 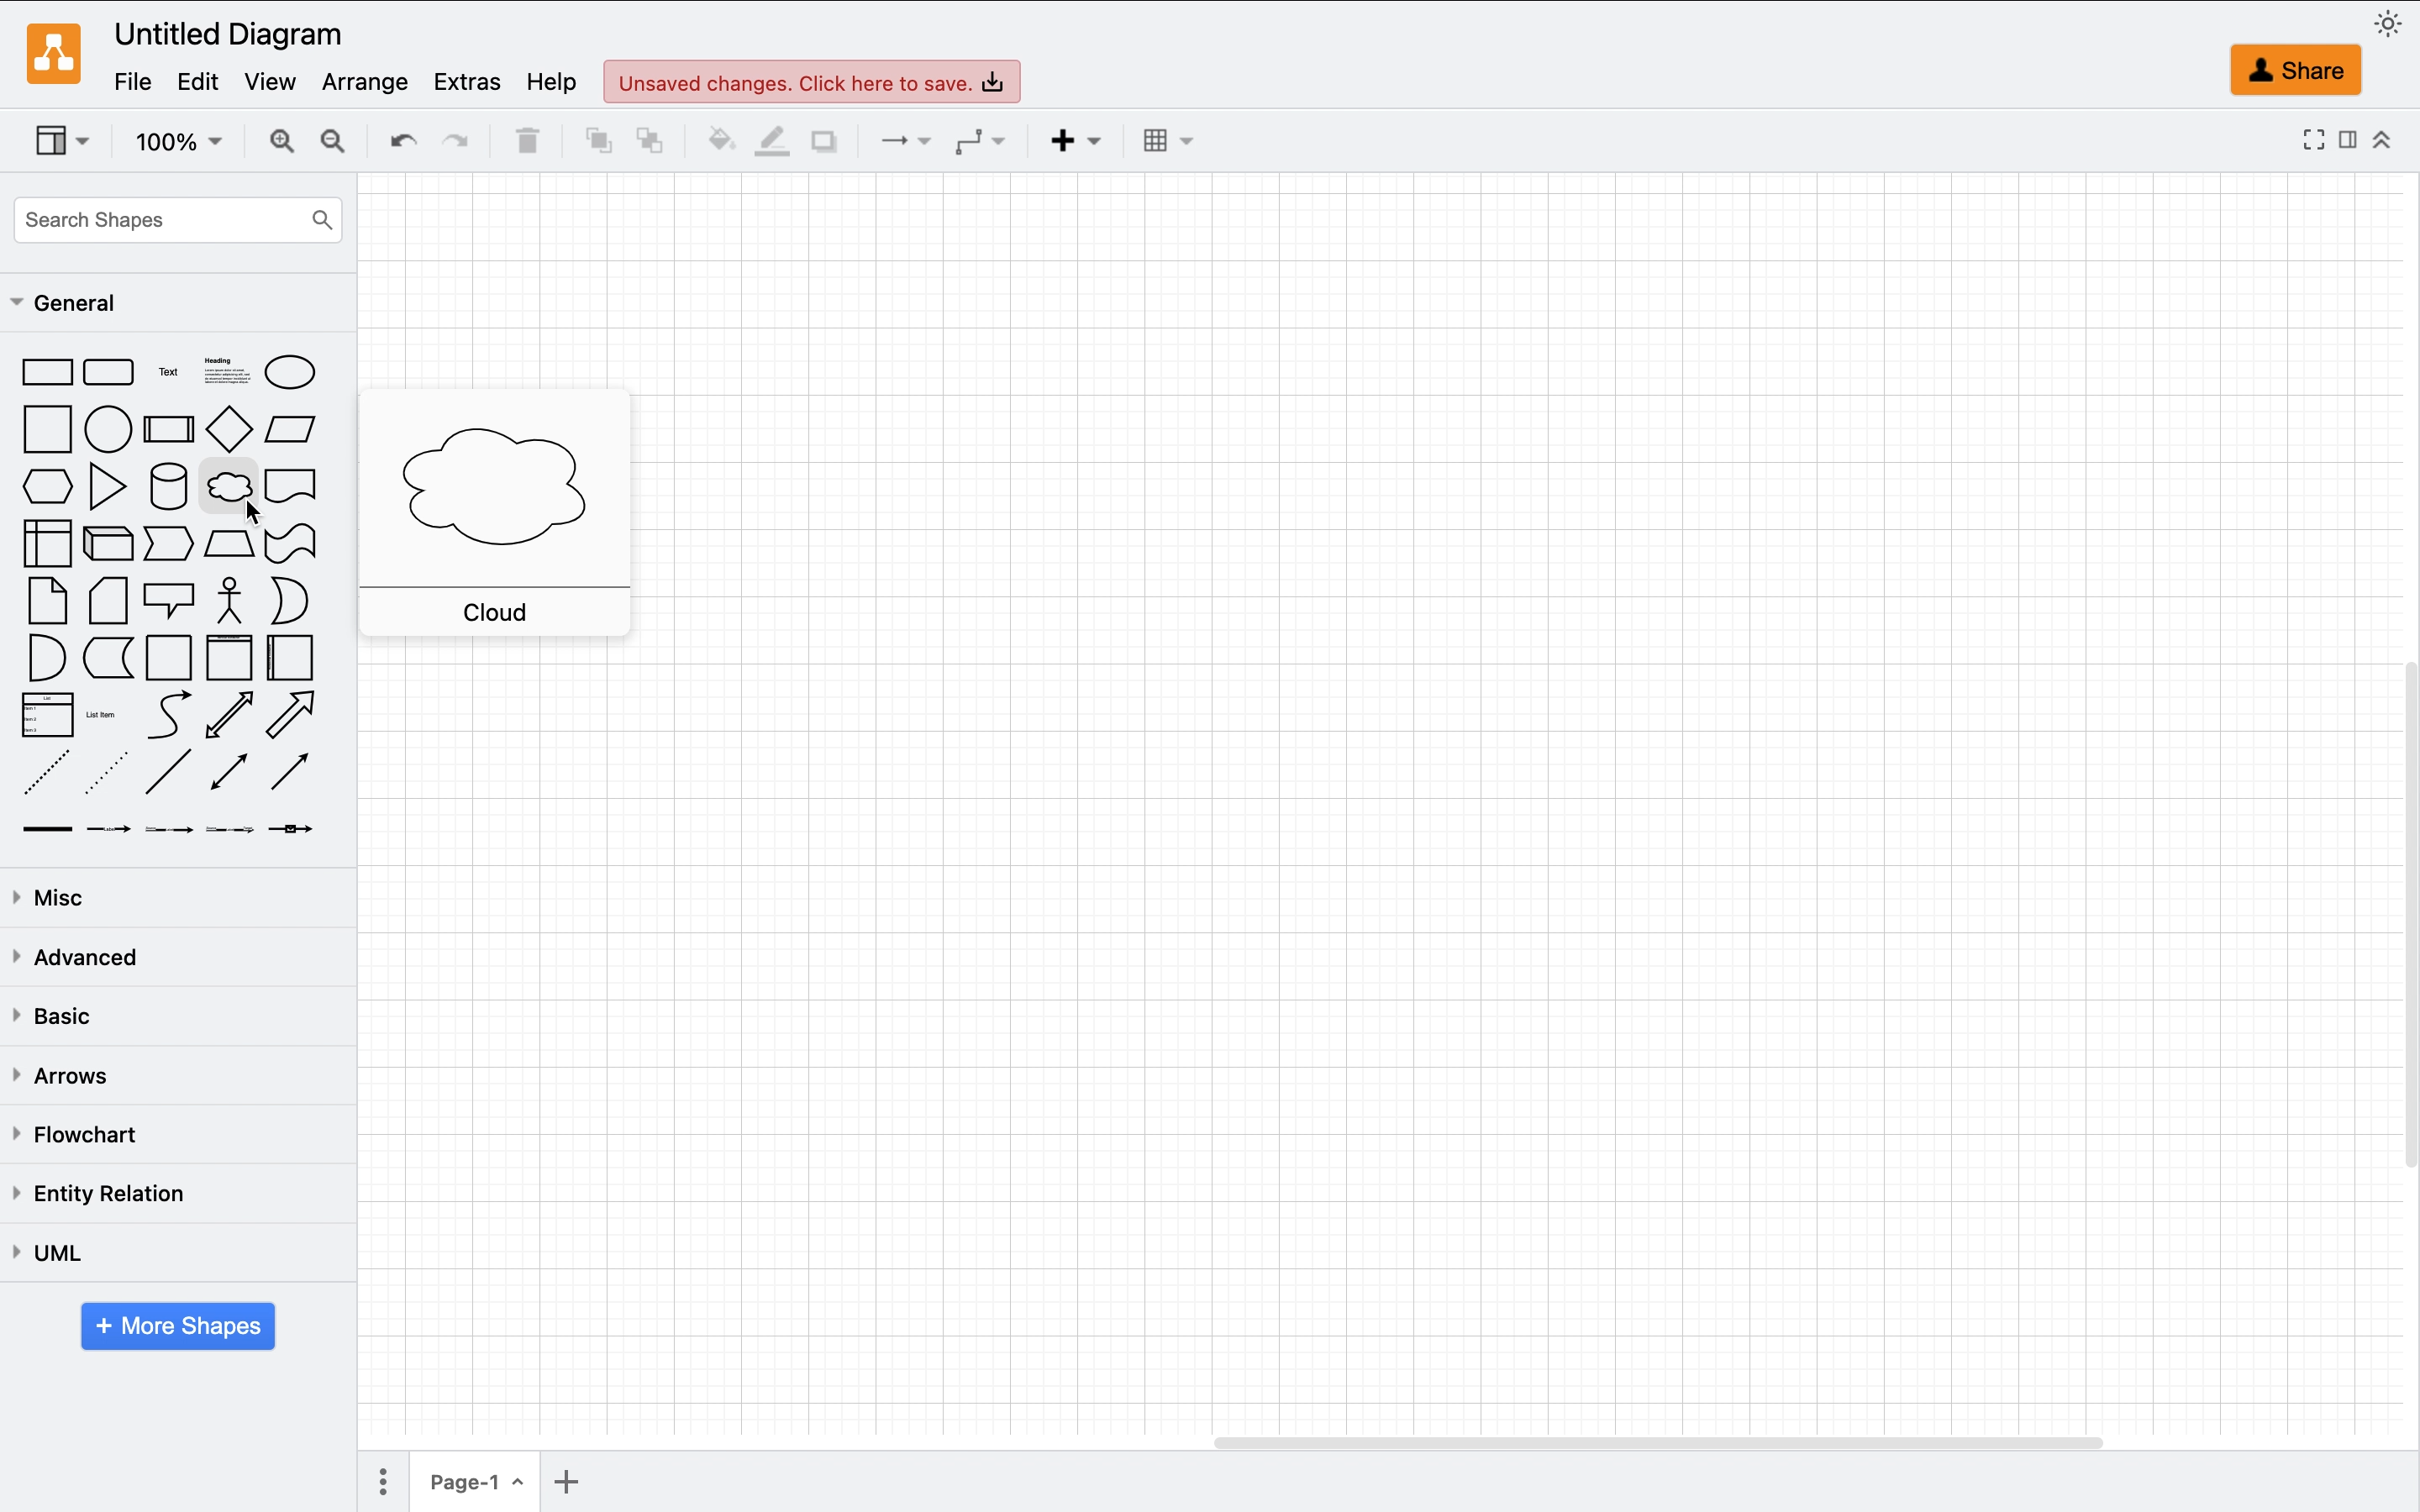 What do you see at coordinates (986, 141) in the screenshot?
I see `waypoints` at bounding box center [986, 141].